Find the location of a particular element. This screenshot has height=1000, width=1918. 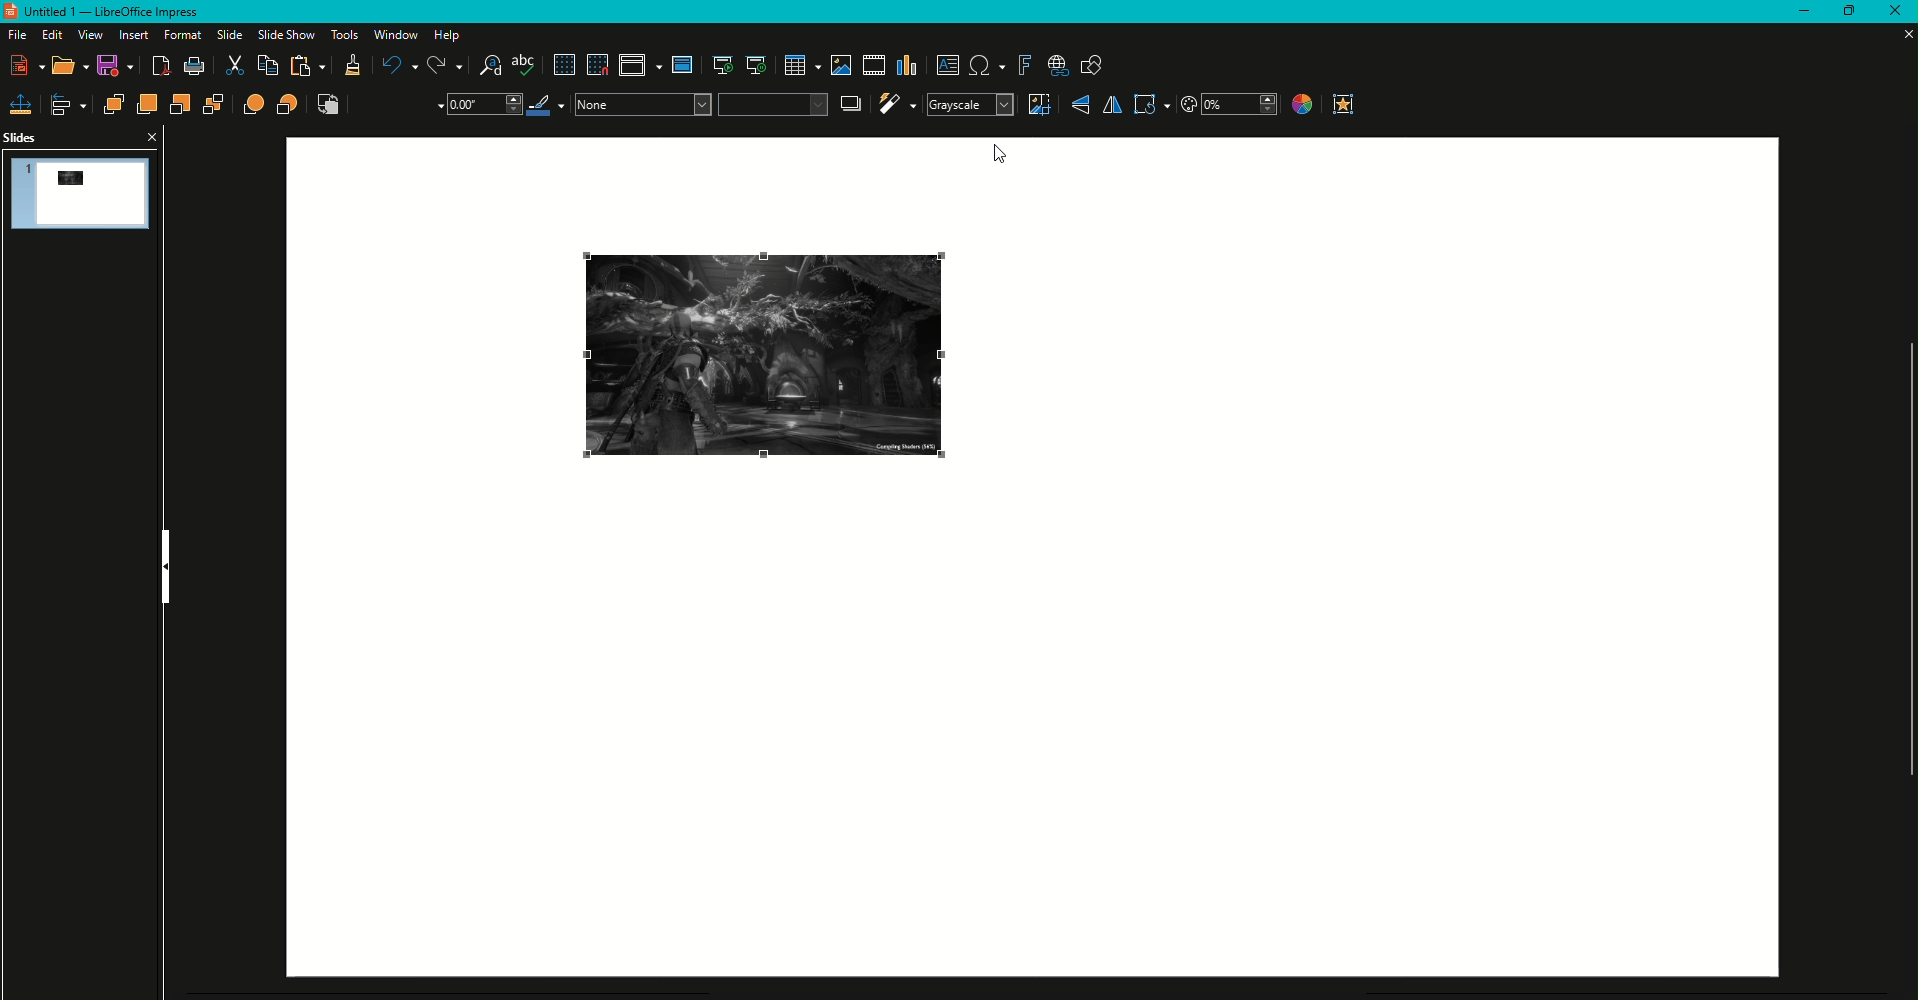

Insert Audio Video is located at coordinates (872, 66).